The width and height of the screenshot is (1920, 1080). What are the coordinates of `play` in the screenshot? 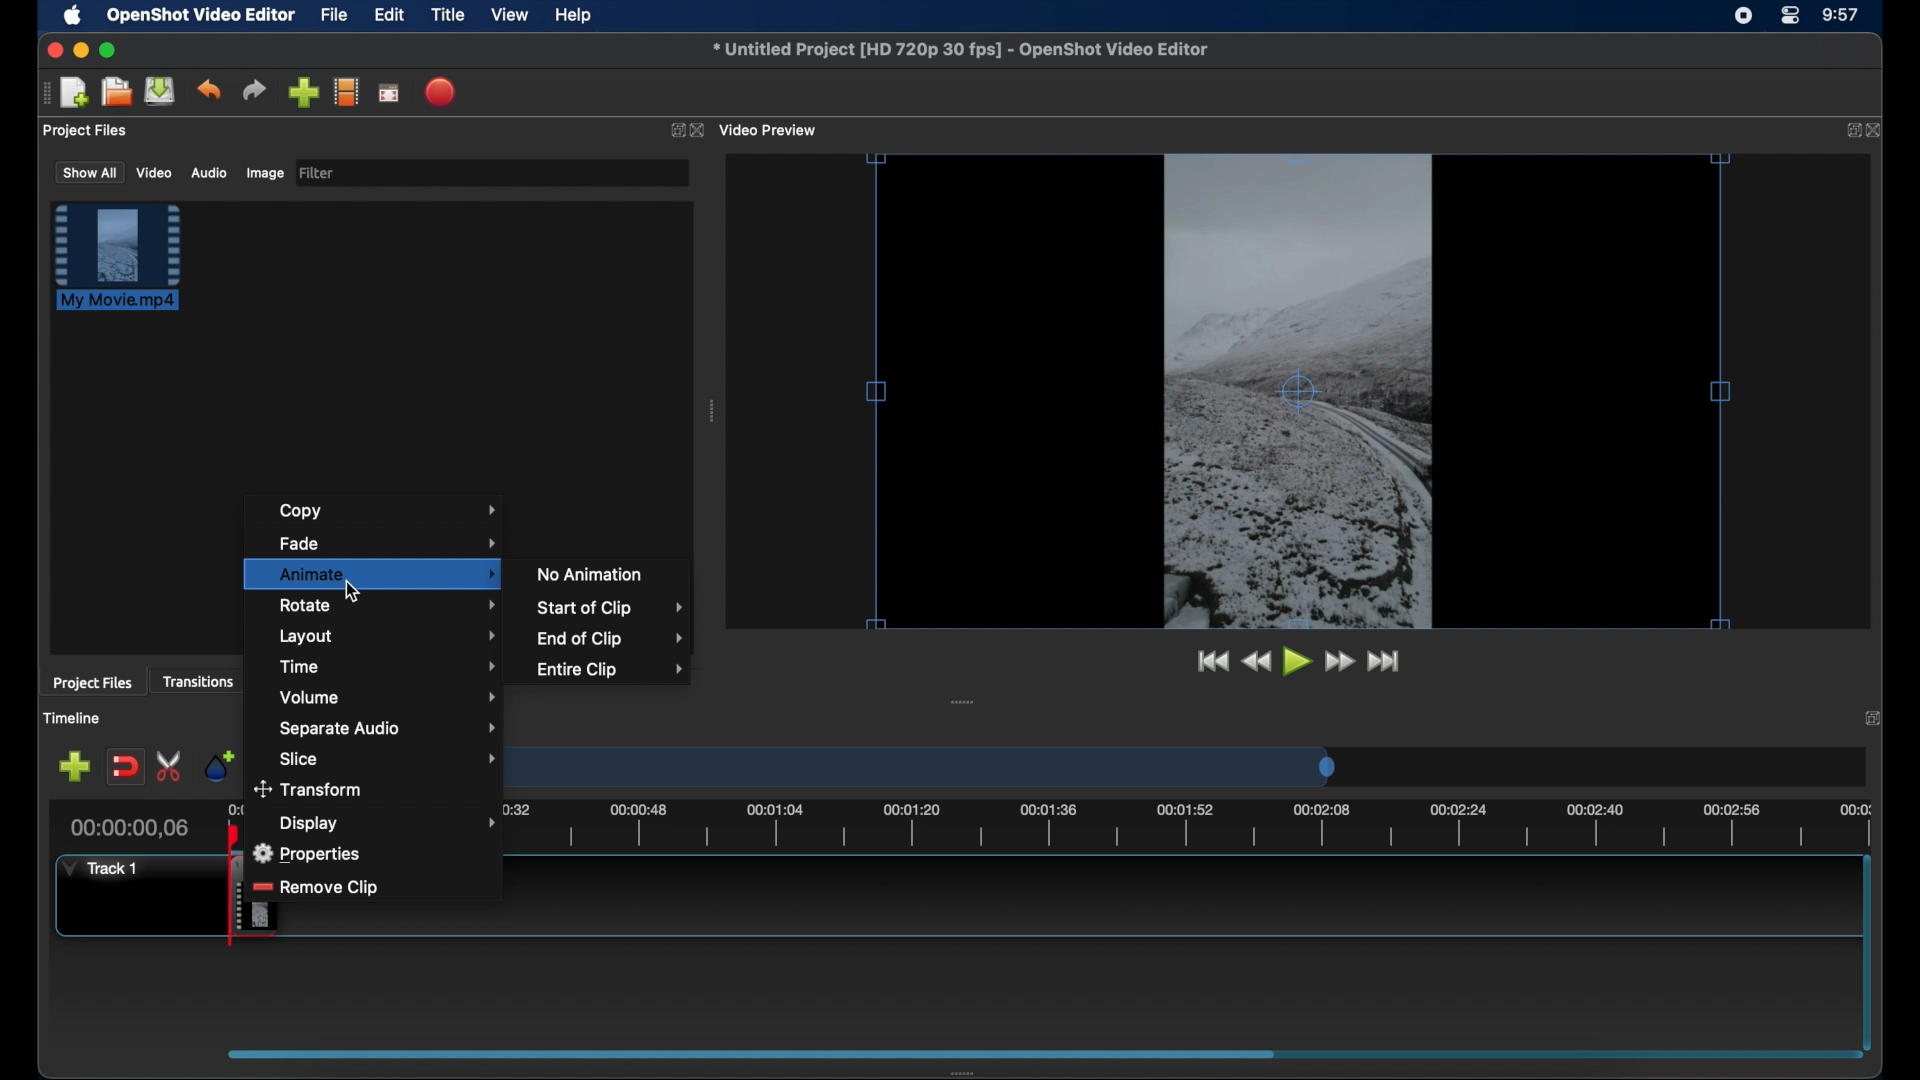 It's located at (1298, 662).